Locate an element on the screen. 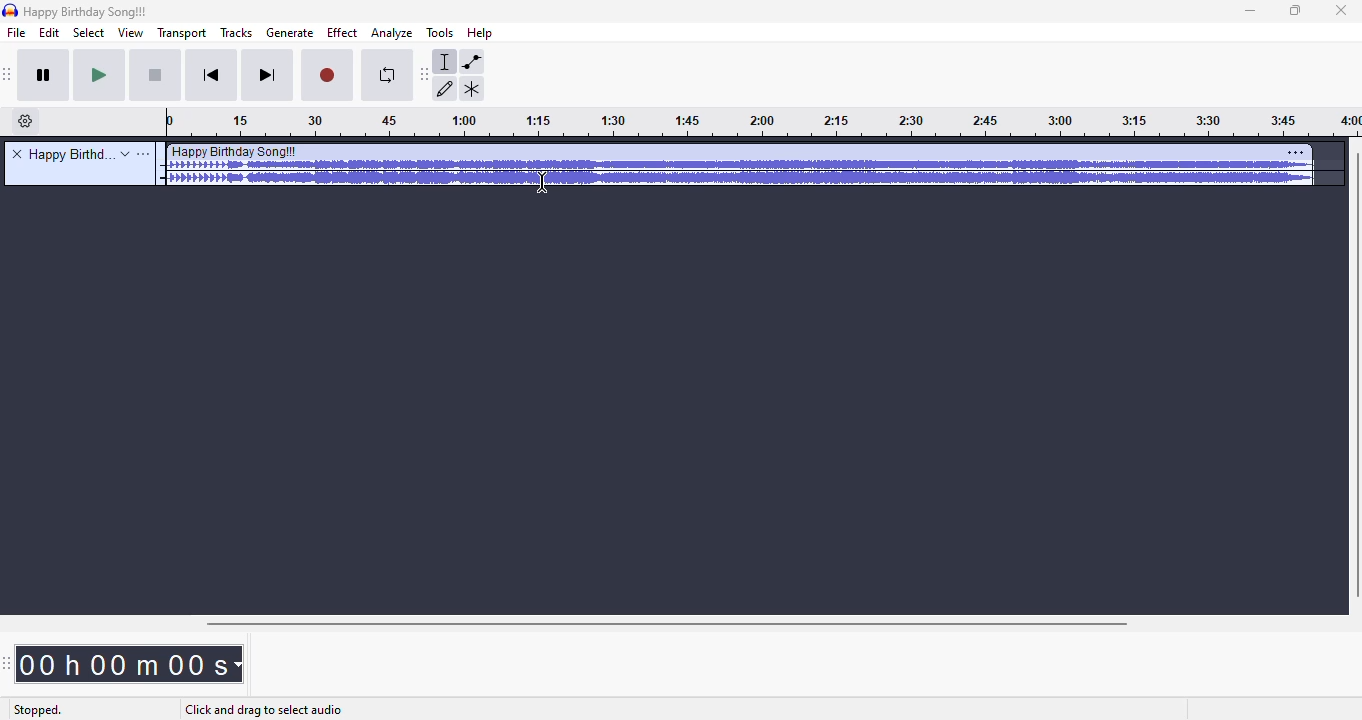 Image resolution: width=1362 pixels, height=720 pixels. select is located at coordinates (89, 33).